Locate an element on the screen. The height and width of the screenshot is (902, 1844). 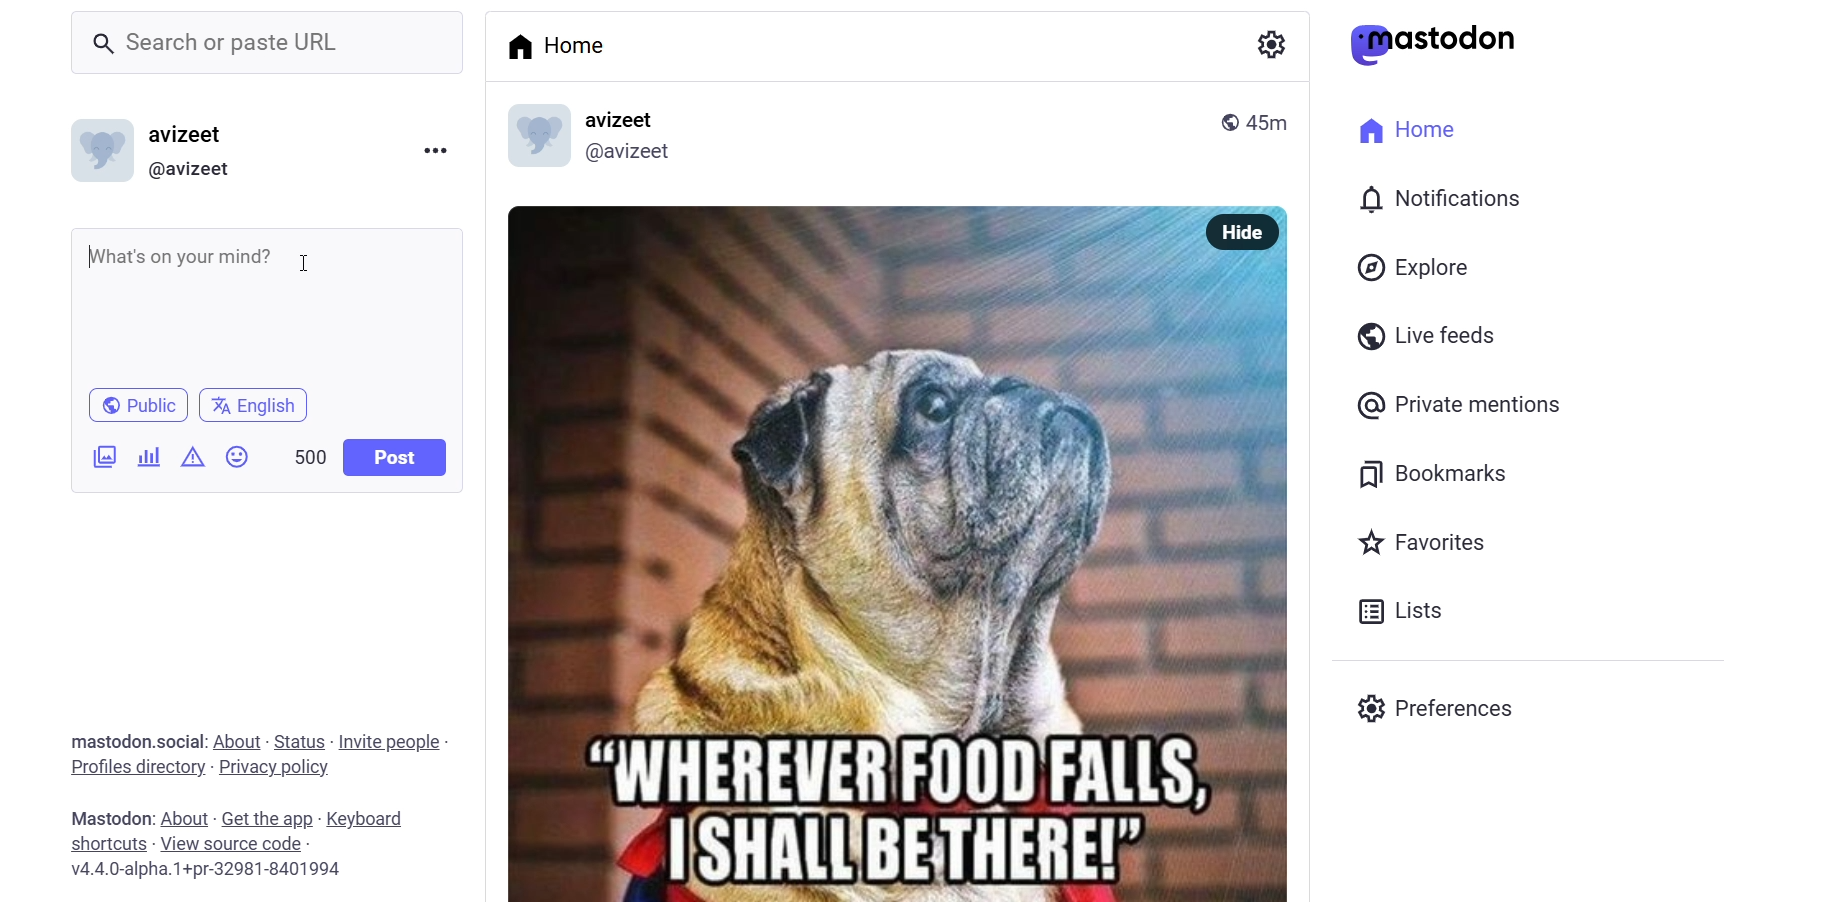
content warning is located at coordinates (190, 459).